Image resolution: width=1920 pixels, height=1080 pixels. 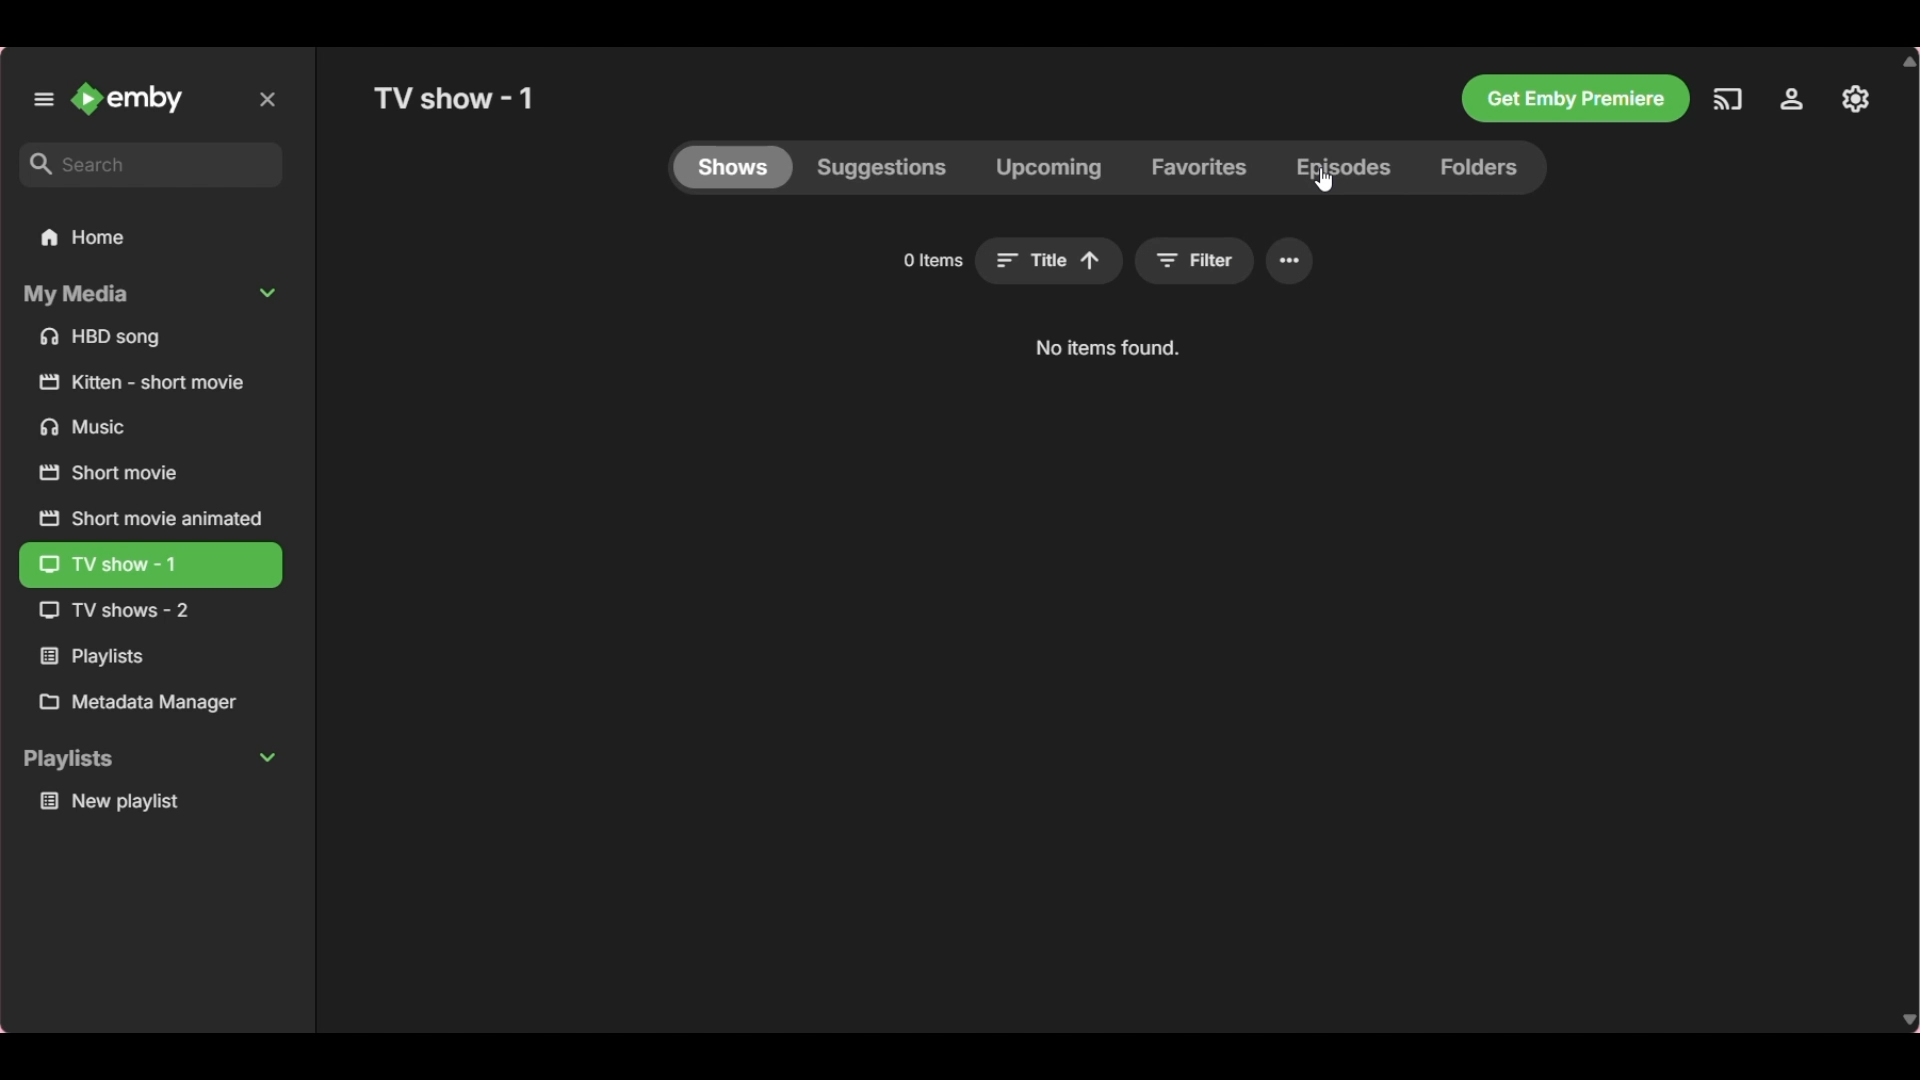 I want to click on Manage Emby servers, so click(x=1855, y=99).